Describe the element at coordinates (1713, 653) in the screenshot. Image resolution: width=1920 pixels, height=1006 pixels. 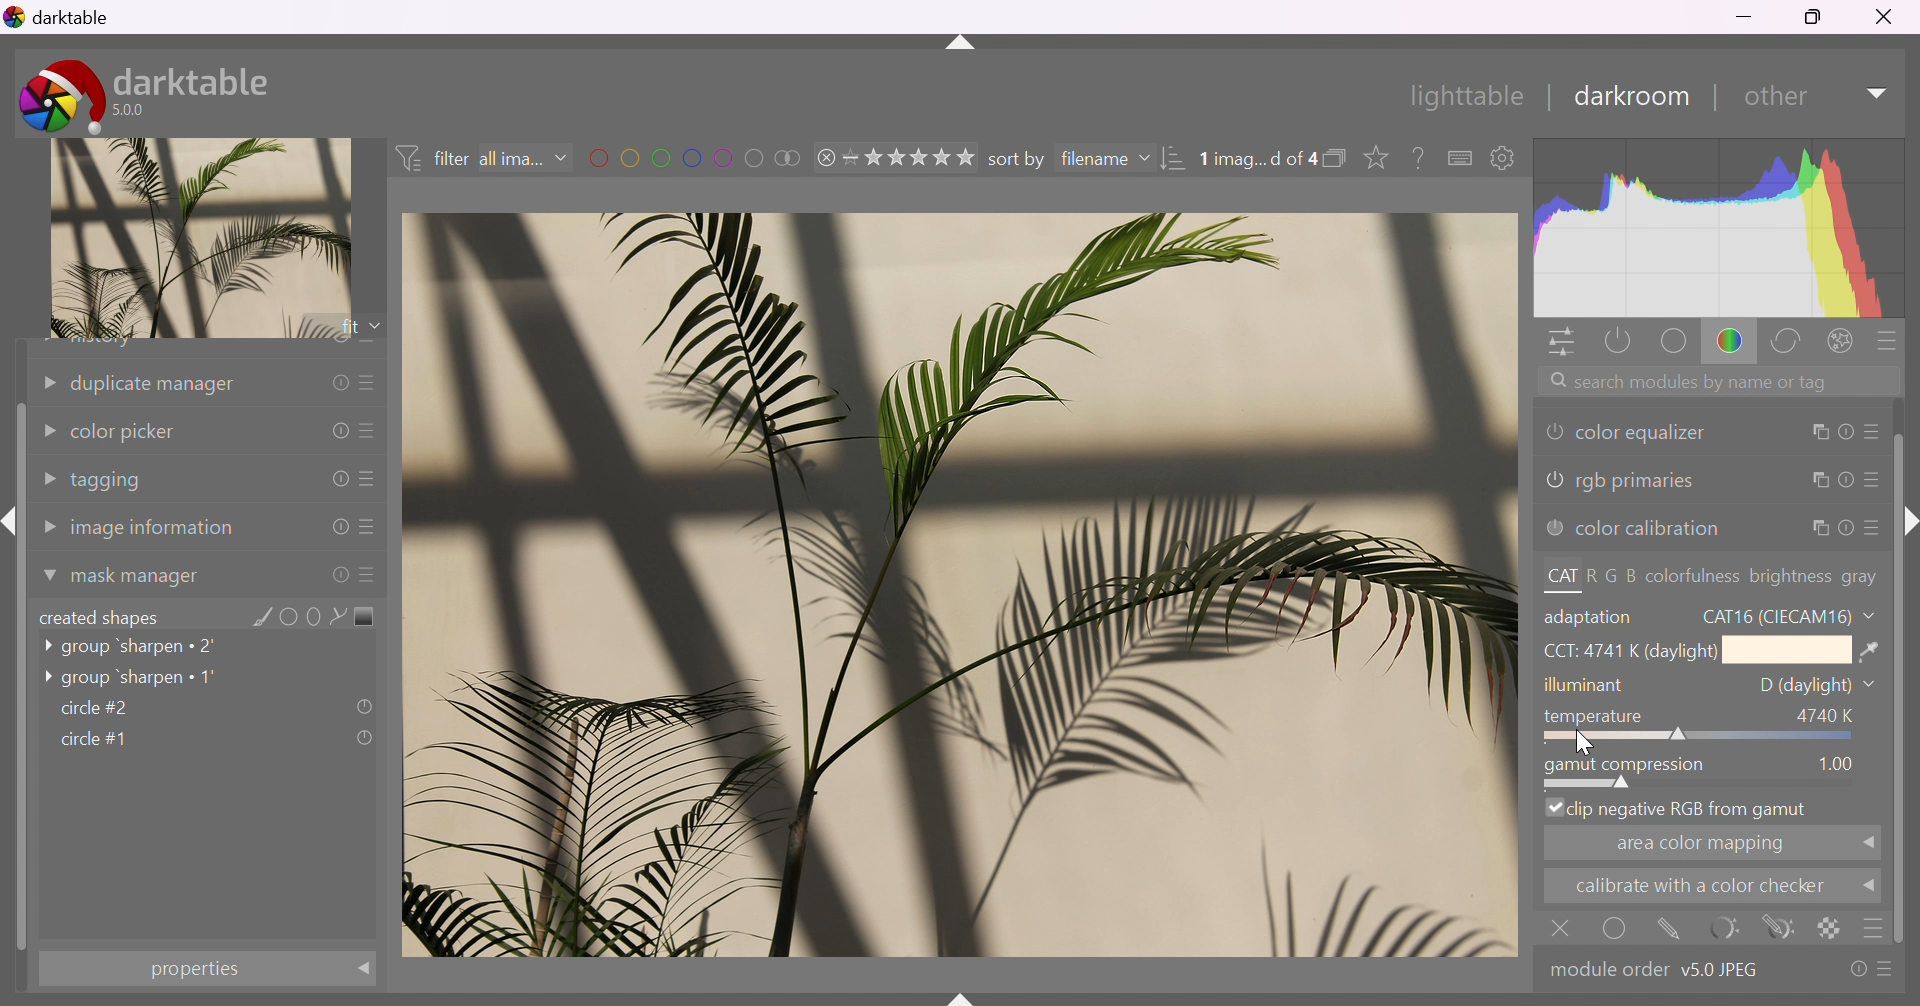
I see `CCT` at that location.